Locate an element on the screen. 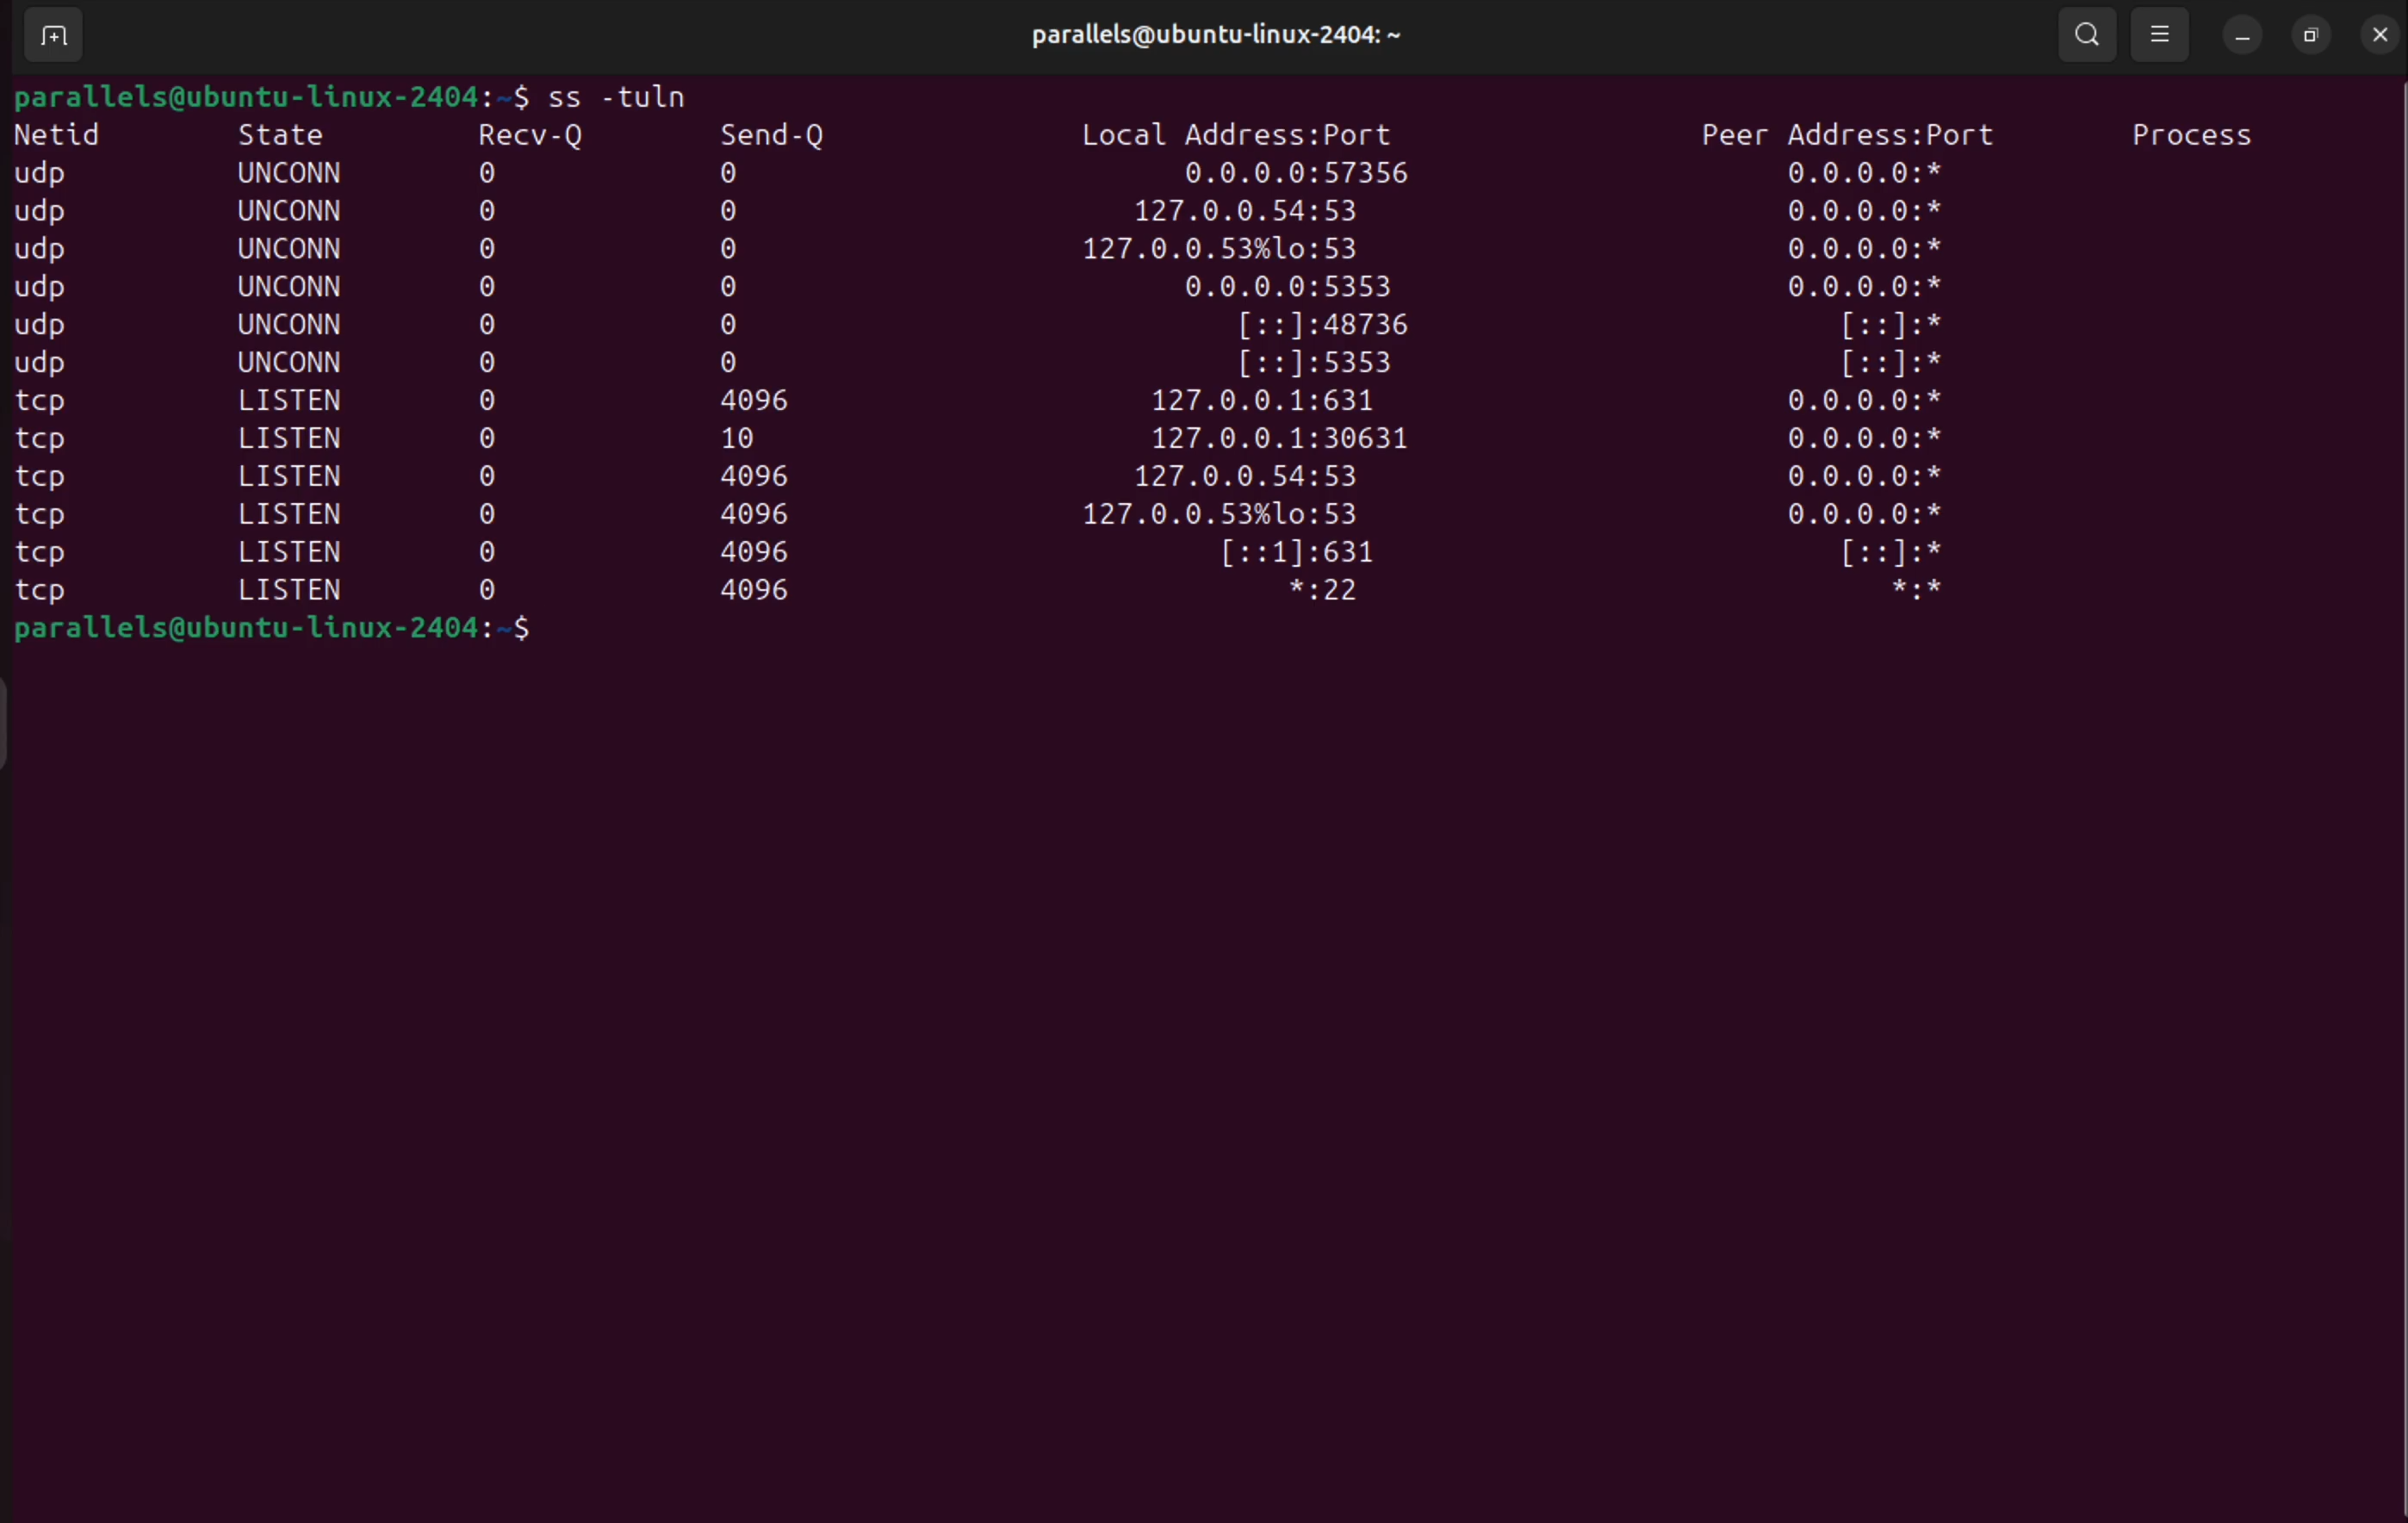  tcp is located at coordinates (56, 519).